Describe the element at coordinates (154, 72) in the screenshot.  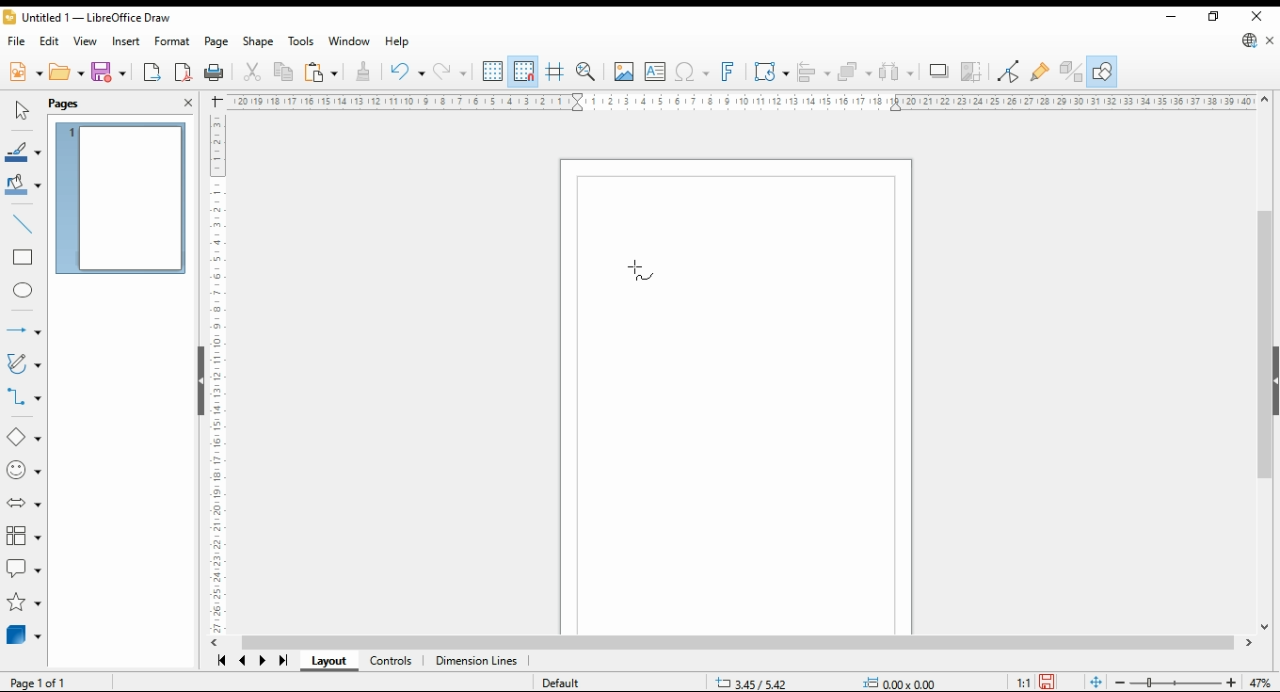
I see `export` at that location.